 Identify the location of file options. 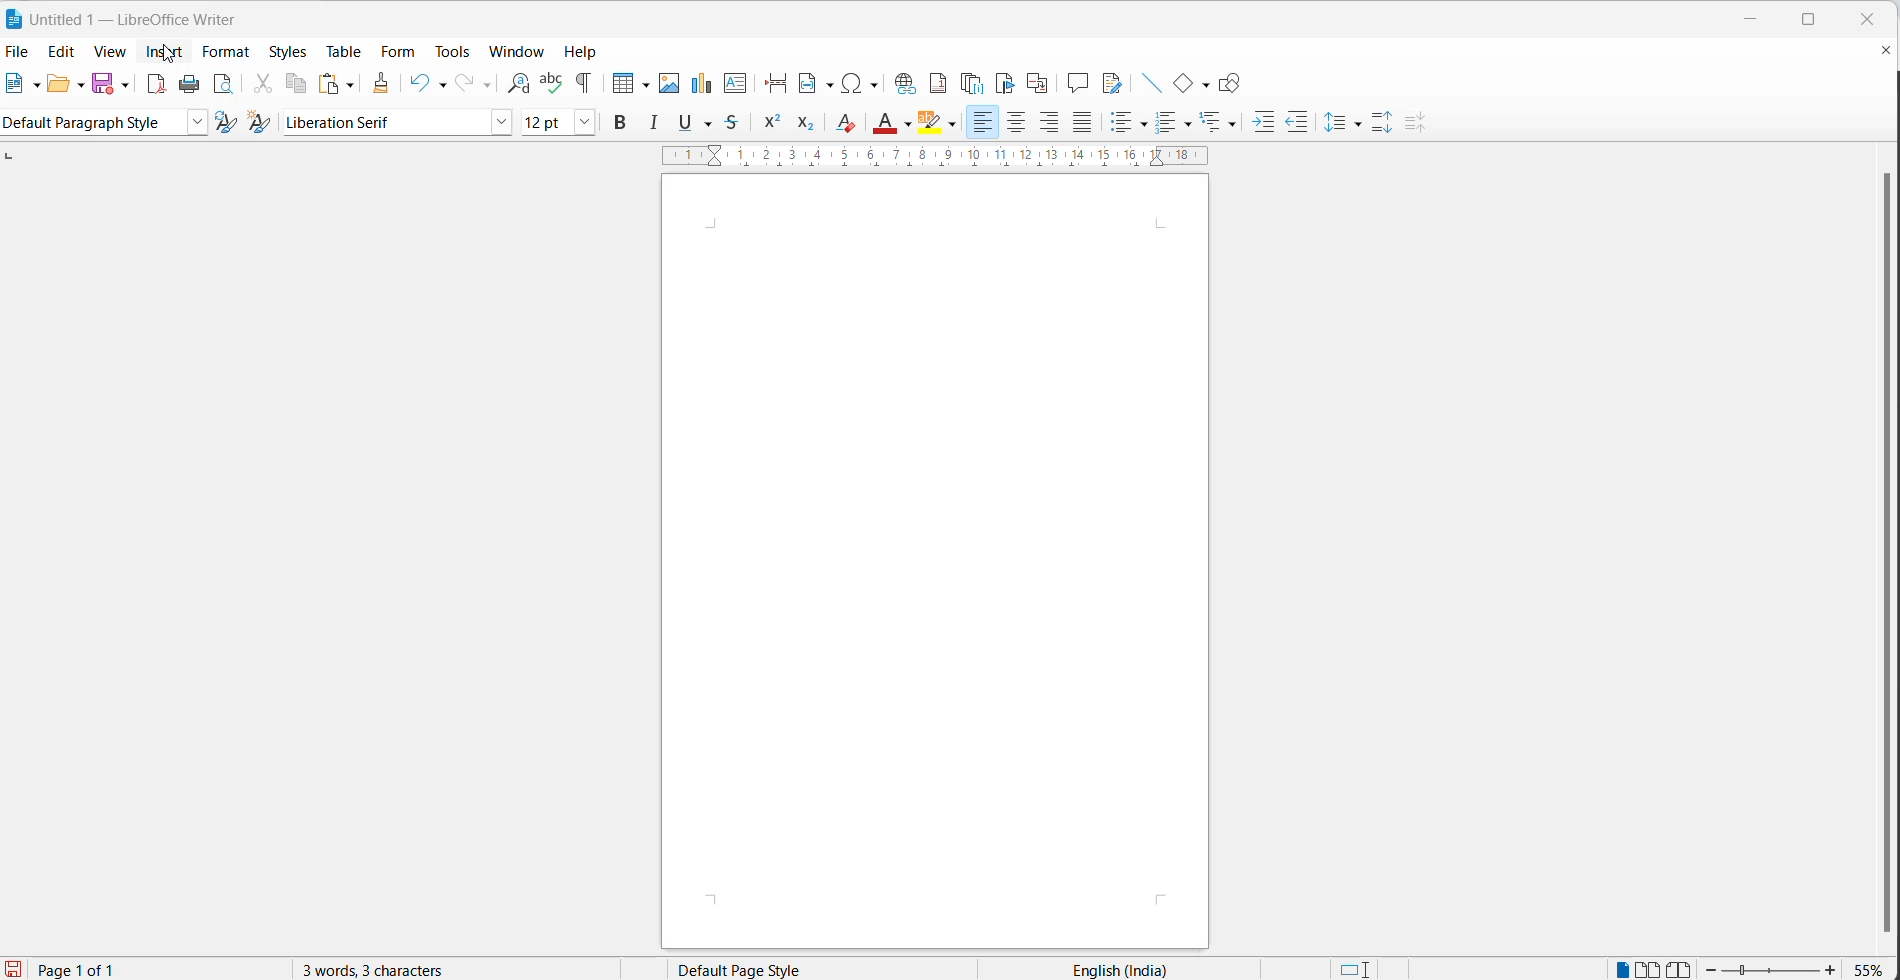
(34, 87).